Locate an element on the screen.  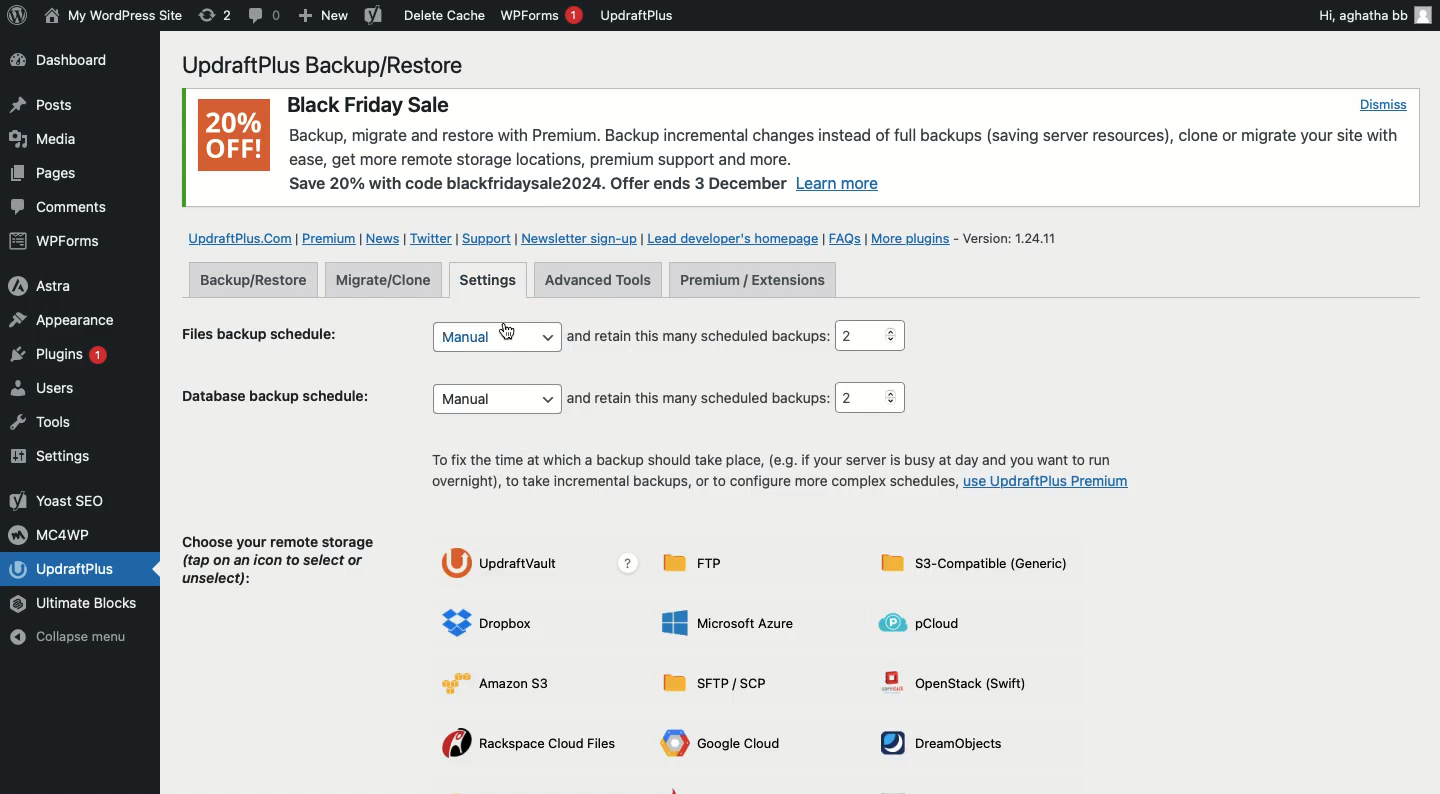
Twitter is located at coordinates (431, 239).